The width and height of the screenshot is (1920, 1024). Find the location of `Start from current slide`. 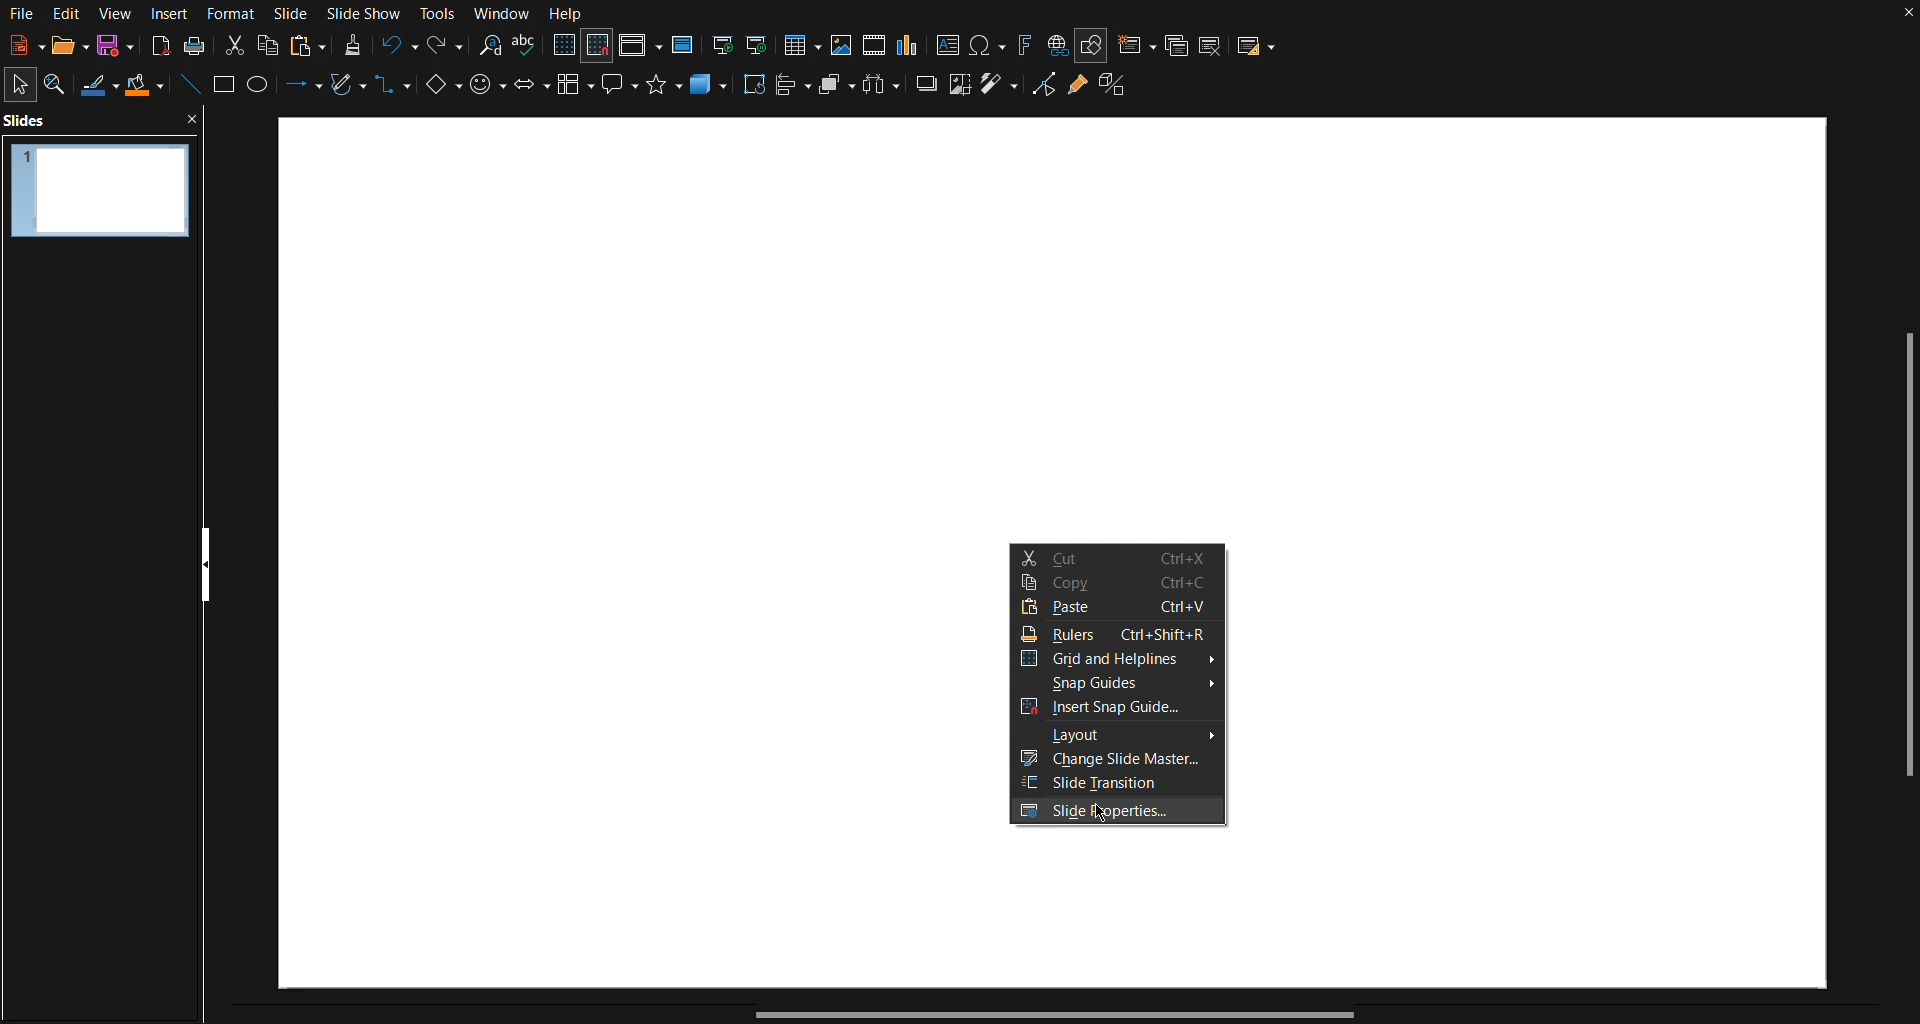

Start from current slide is located at coordinates (763, 43).